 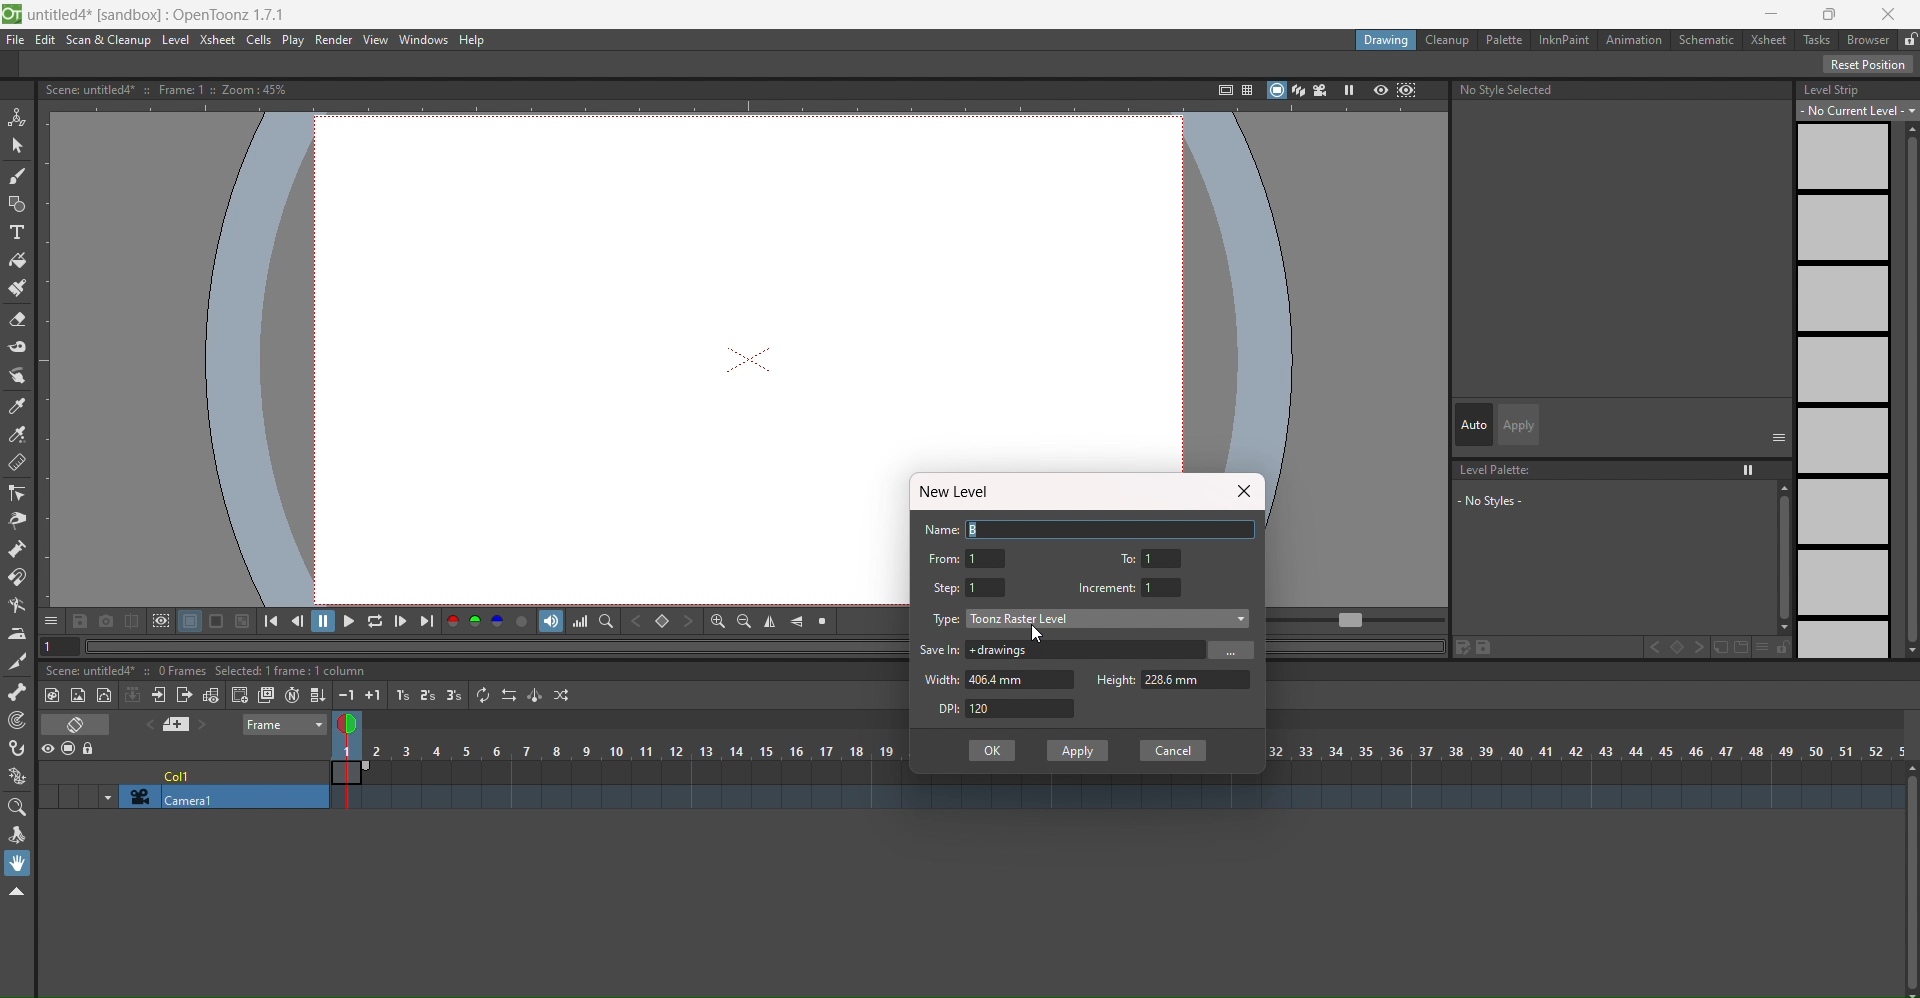 I want to click on step, so click(x=947, y=588).